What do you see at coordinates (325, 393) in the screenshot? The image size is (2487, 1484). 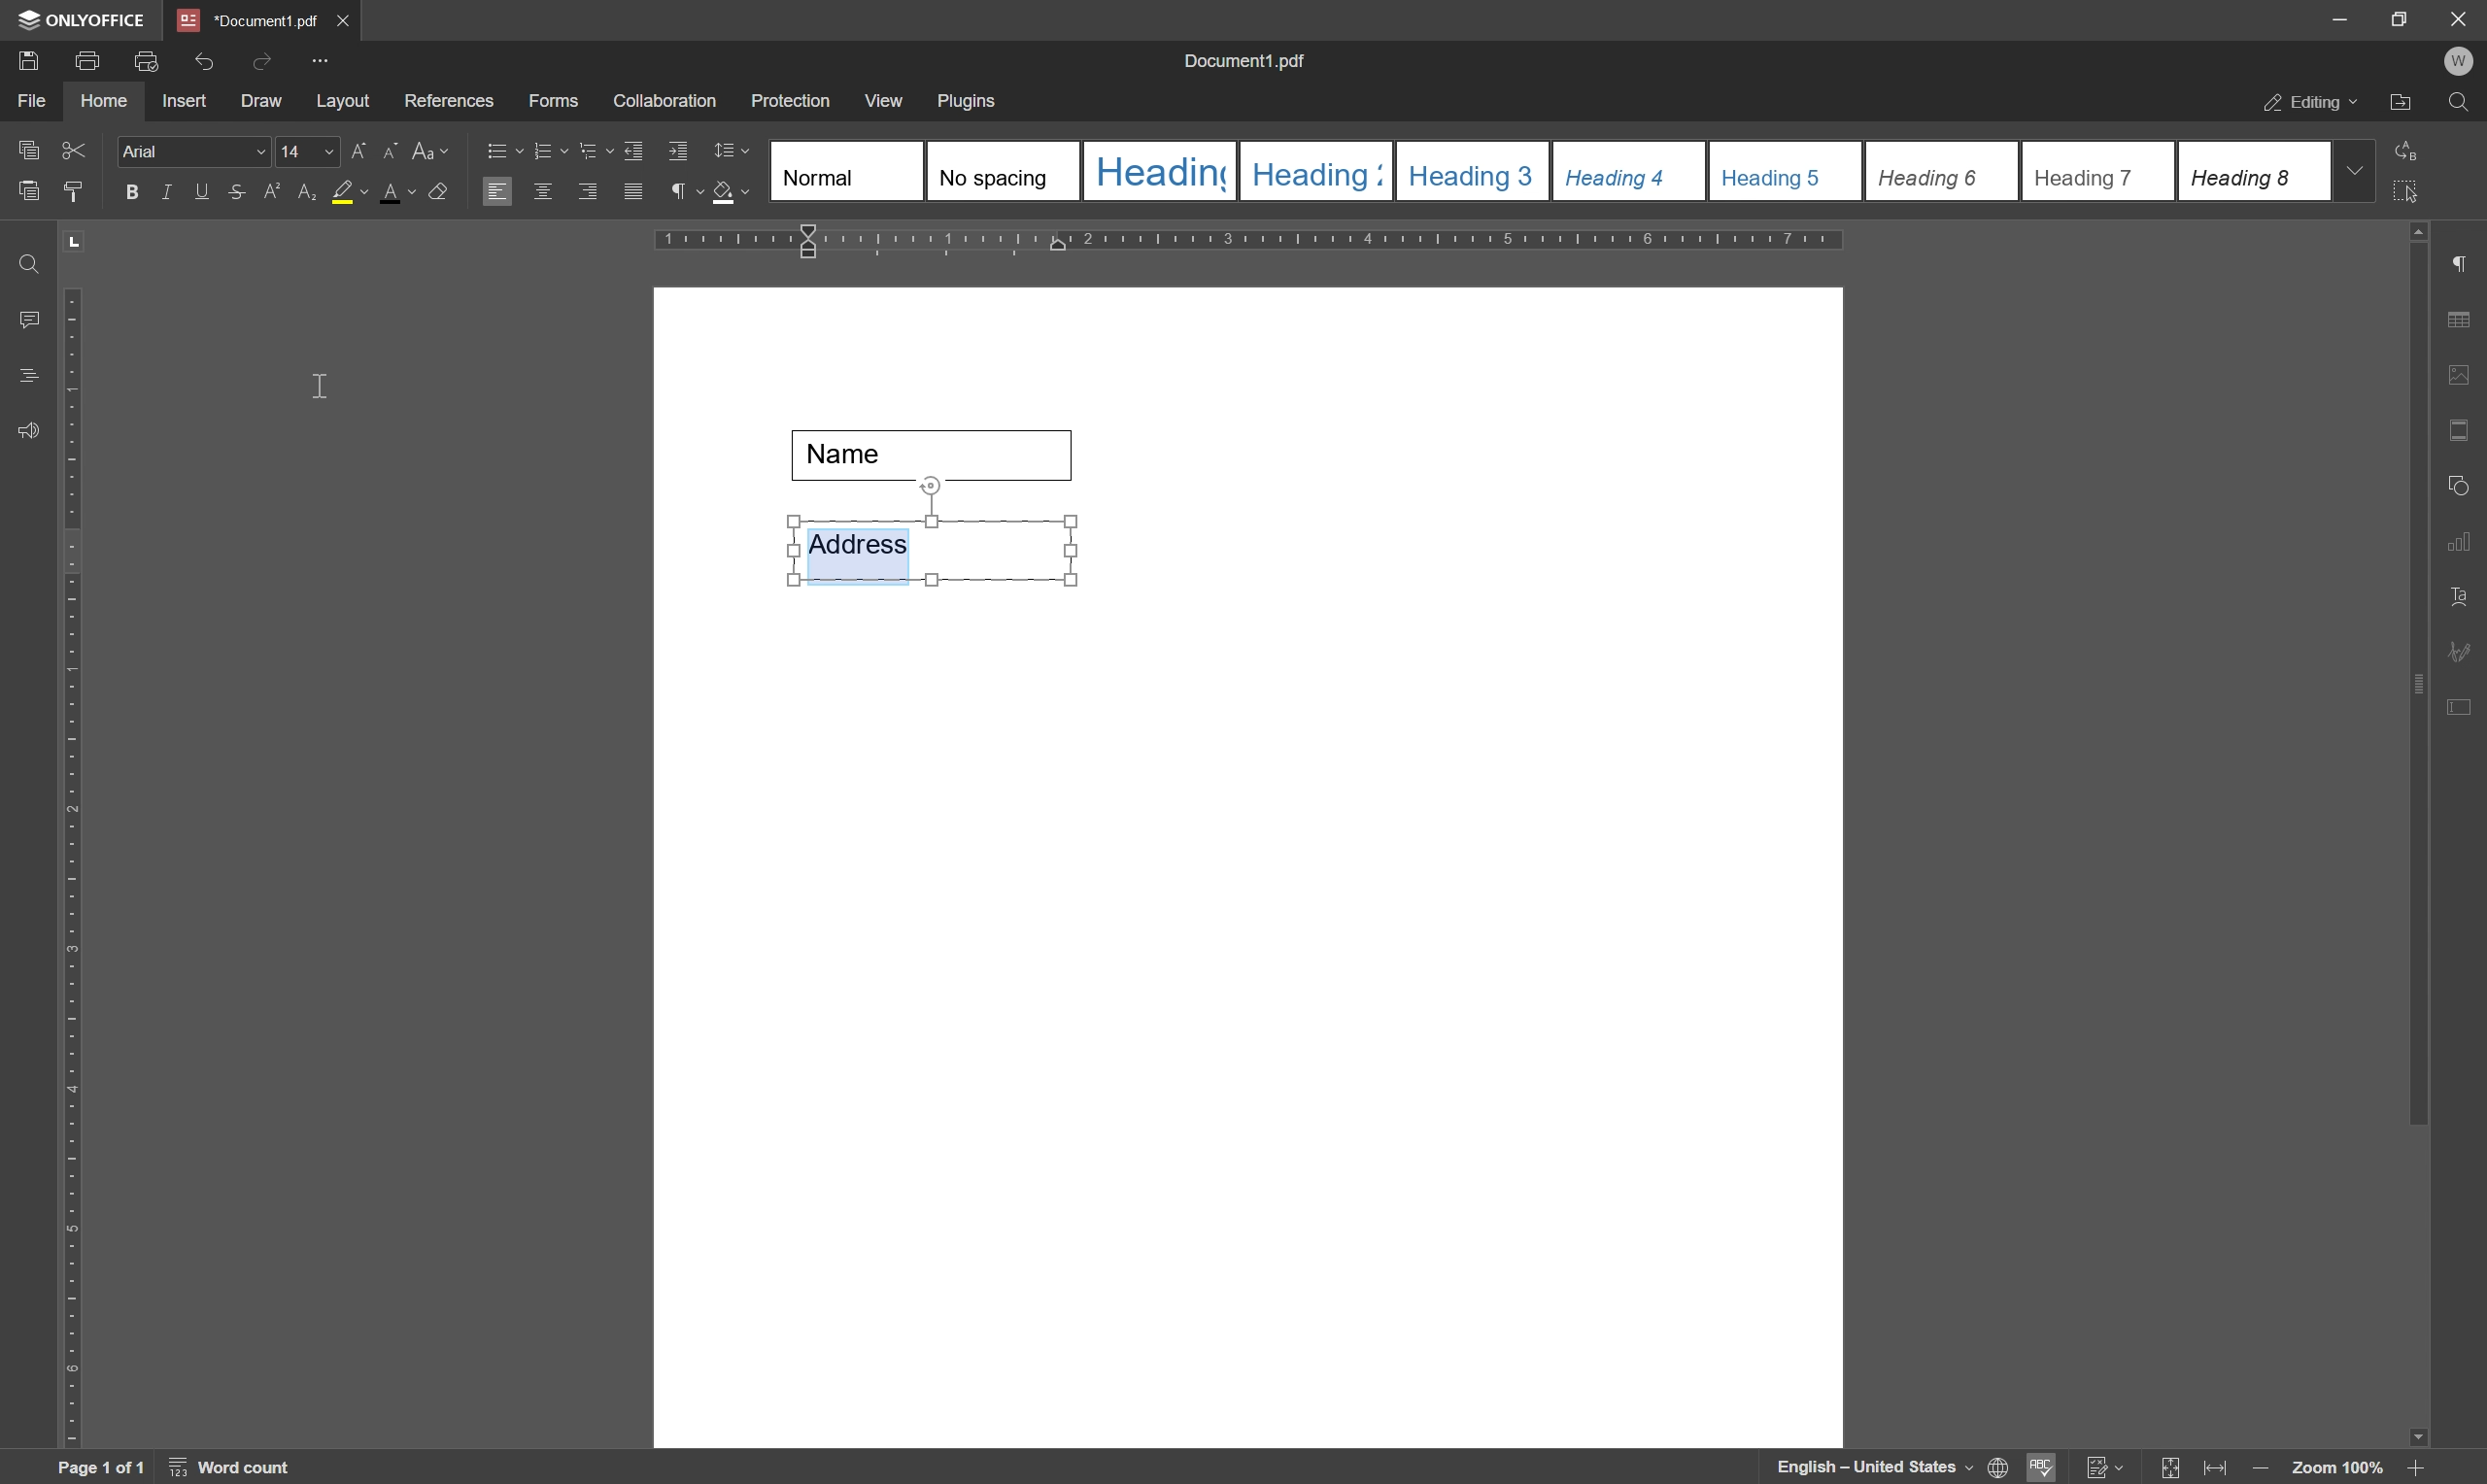 I see `cursor` at bounding box center [325, 393].